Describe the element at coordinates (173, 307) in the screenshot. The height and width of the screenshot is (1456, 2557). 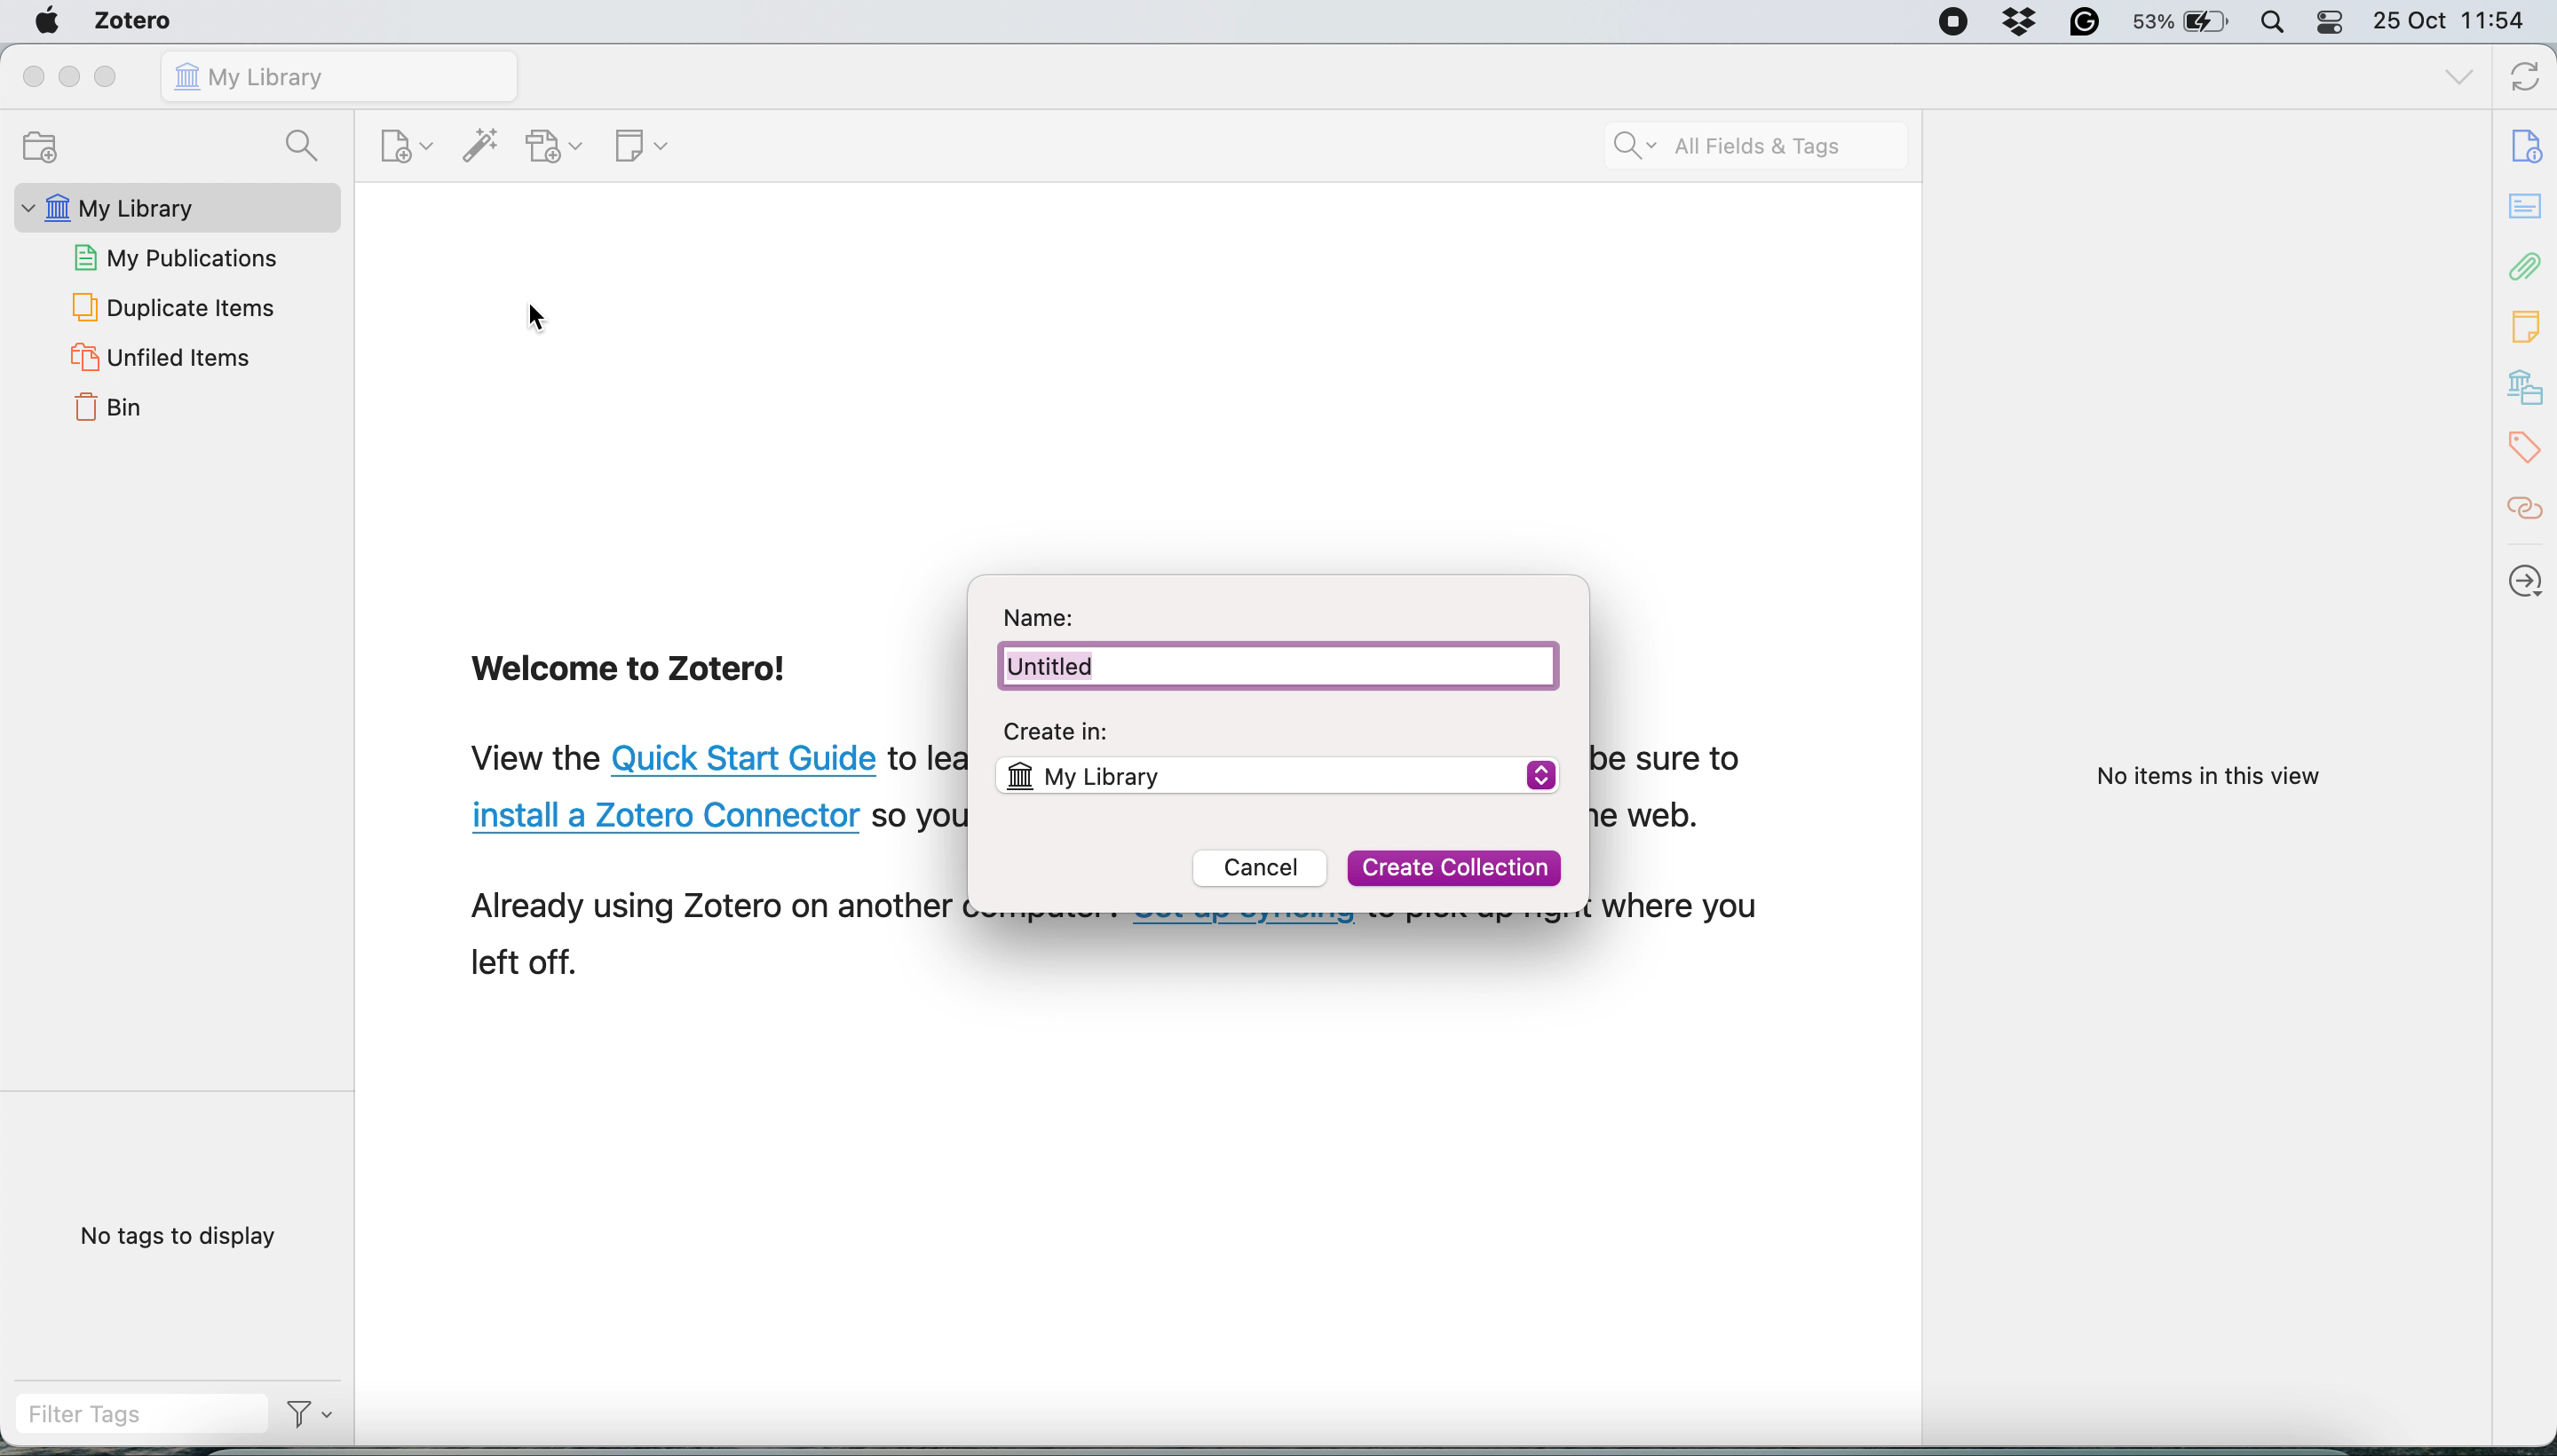
I see `duplicate items` at that location.